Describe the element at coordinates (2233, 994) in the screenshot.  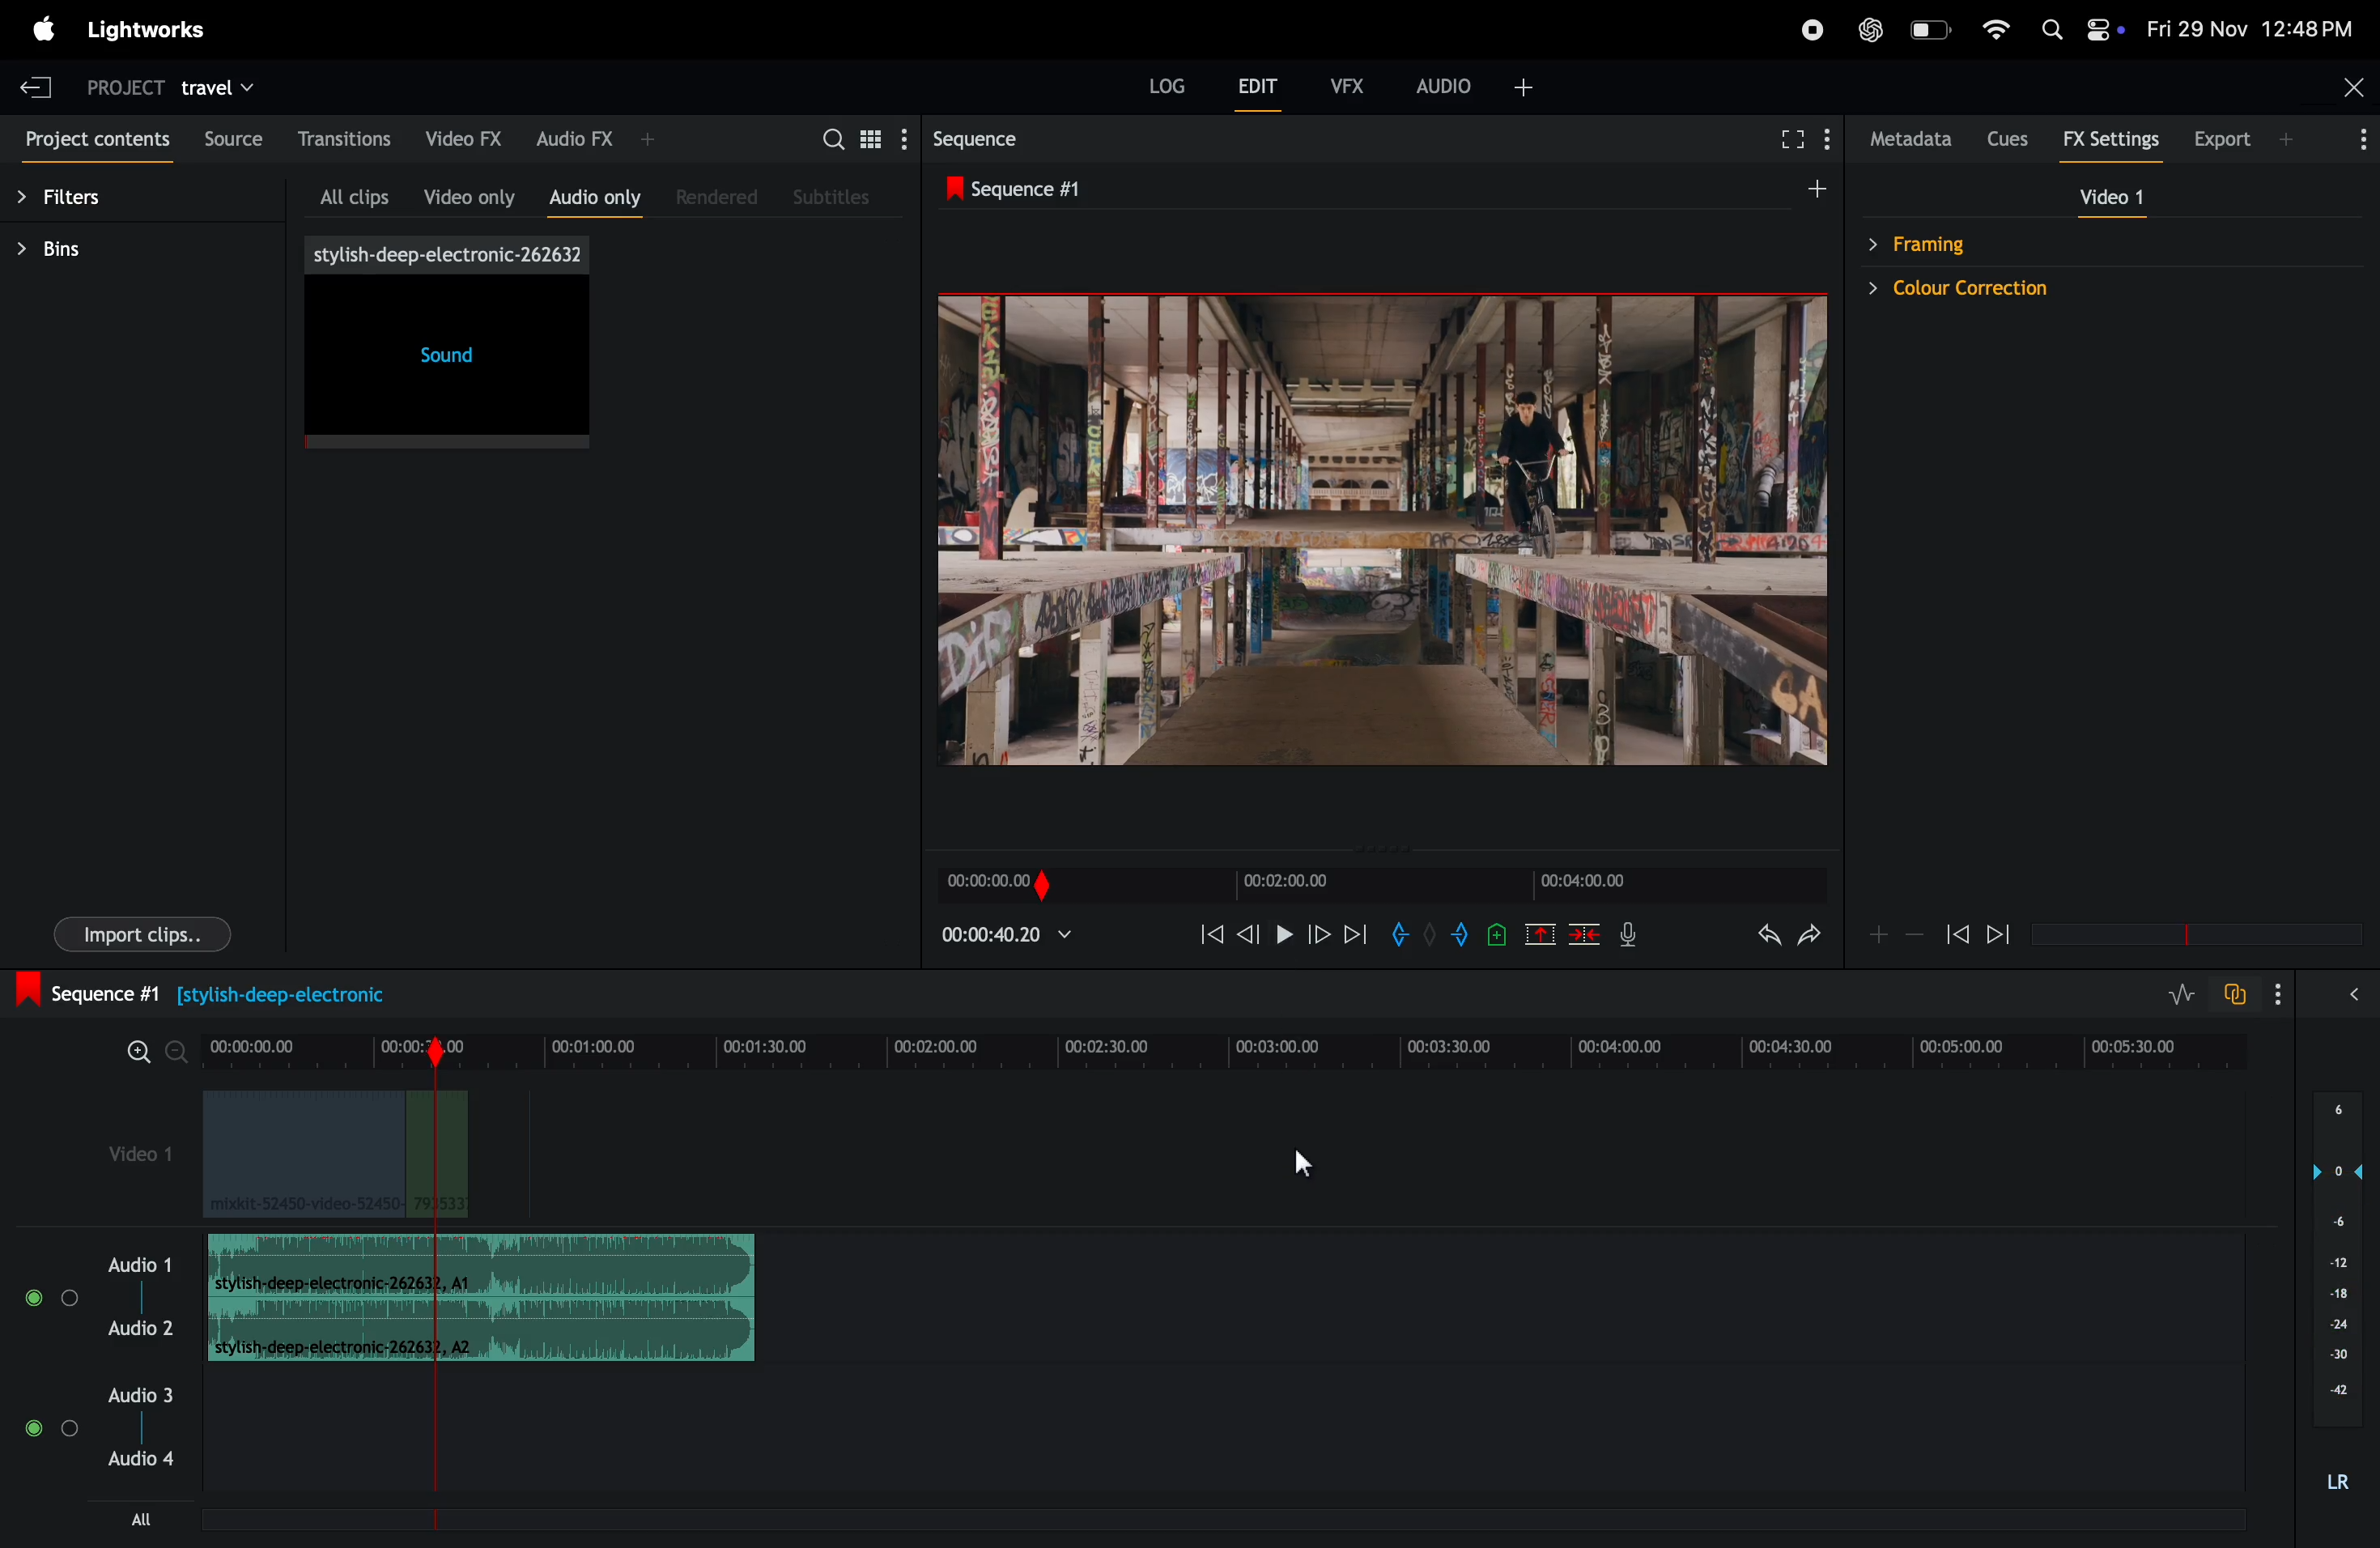
I see `toggle auto track sync` at that location.